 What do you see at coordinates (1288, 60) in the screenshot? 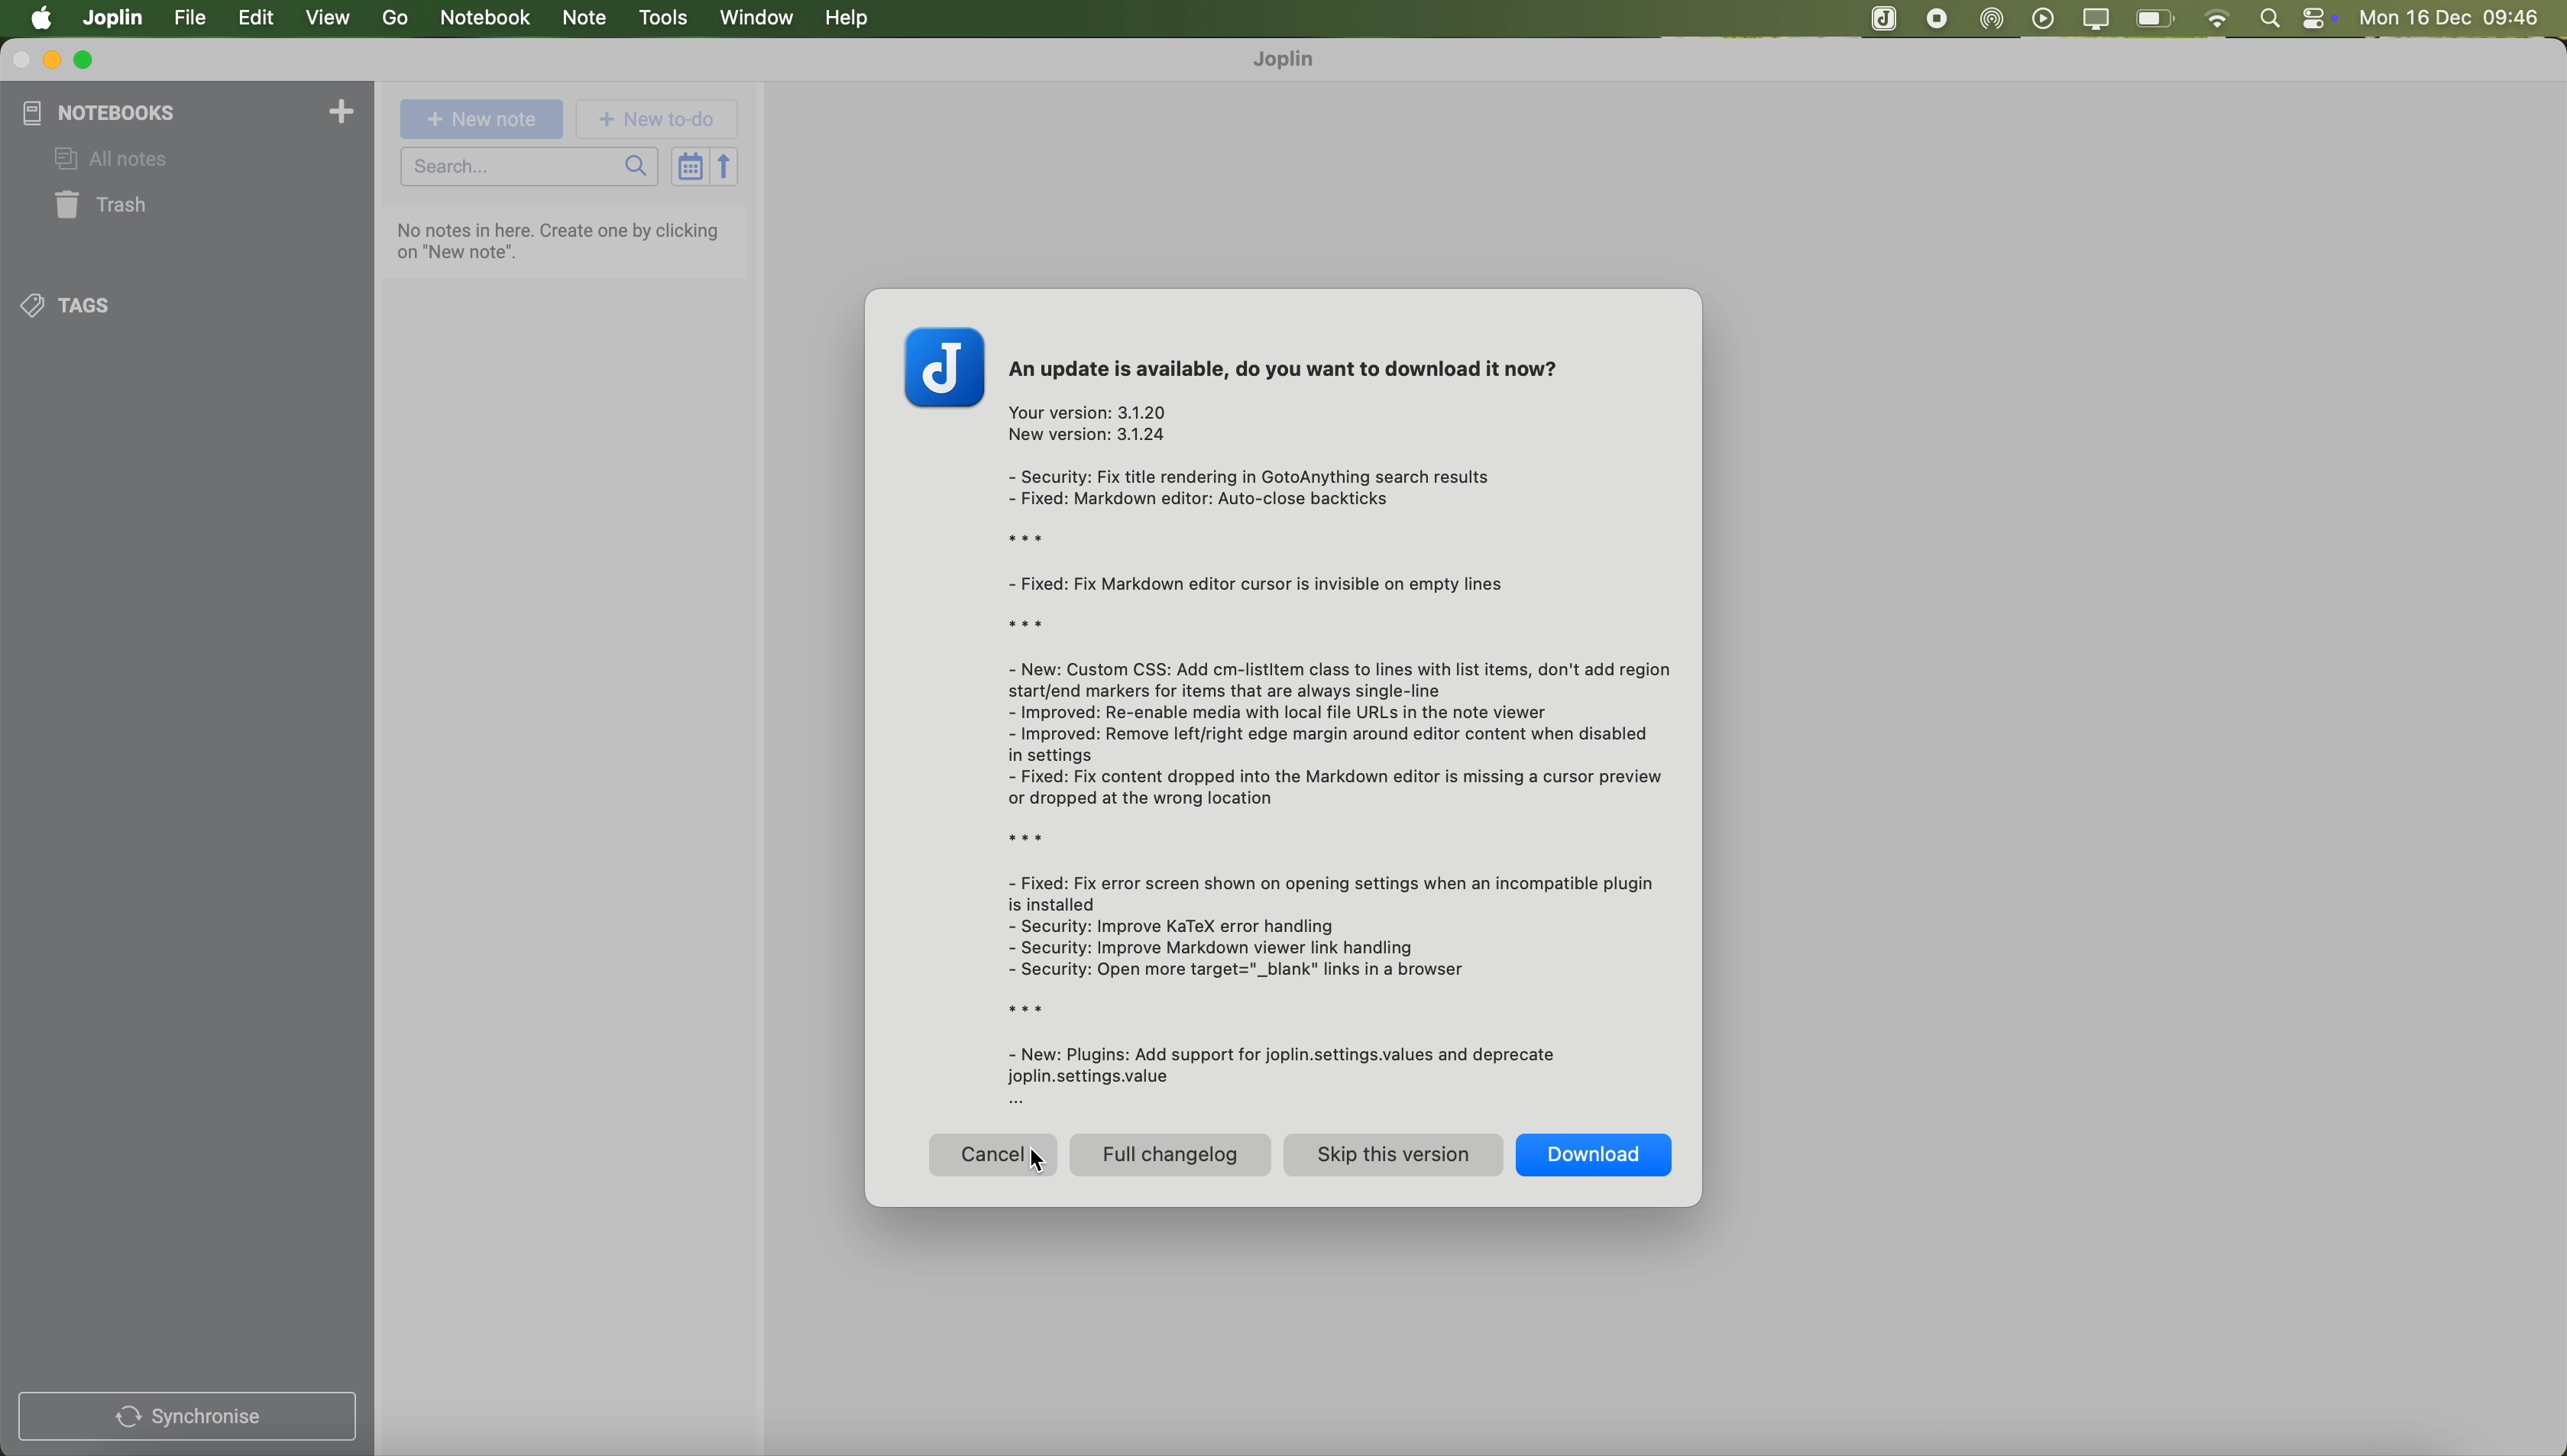
I see `Joplin` at bounding box center [1288, 60].